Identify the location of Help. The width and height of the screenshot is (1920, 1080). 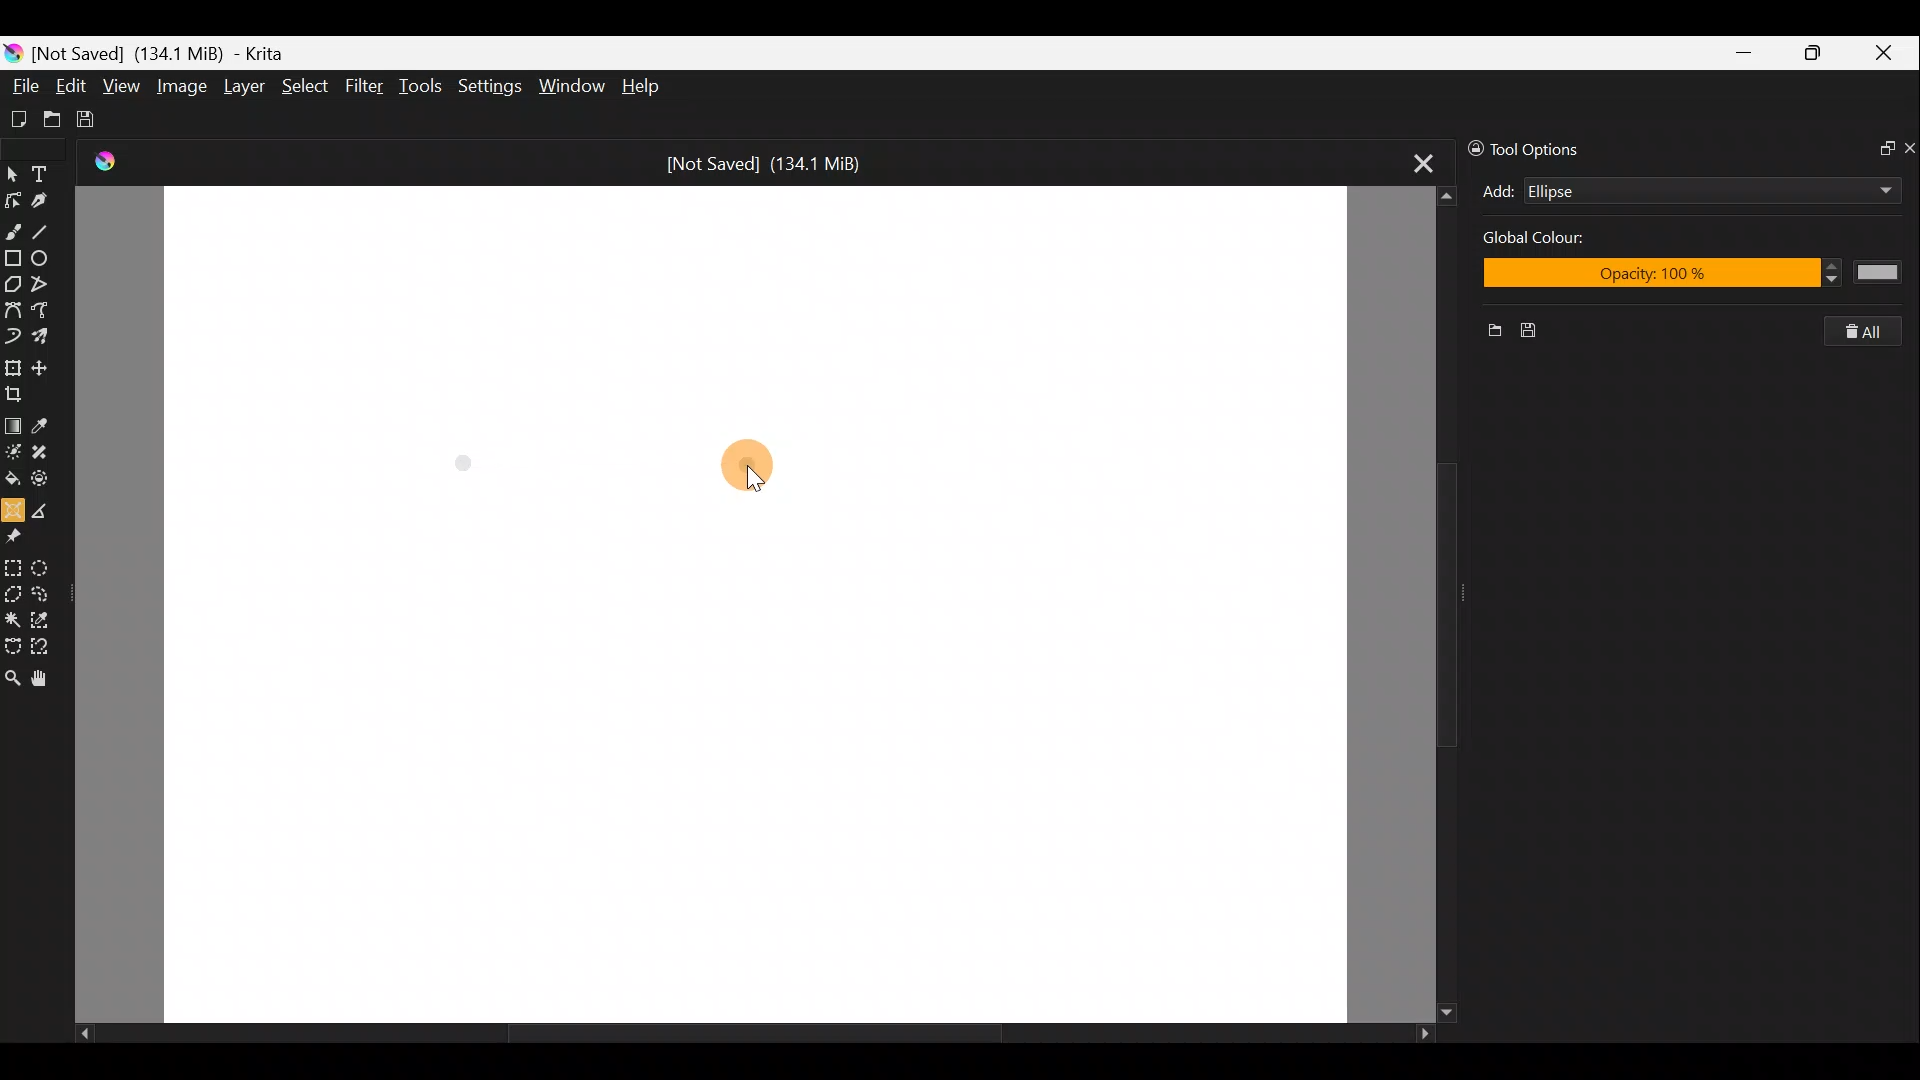
(642, 87).